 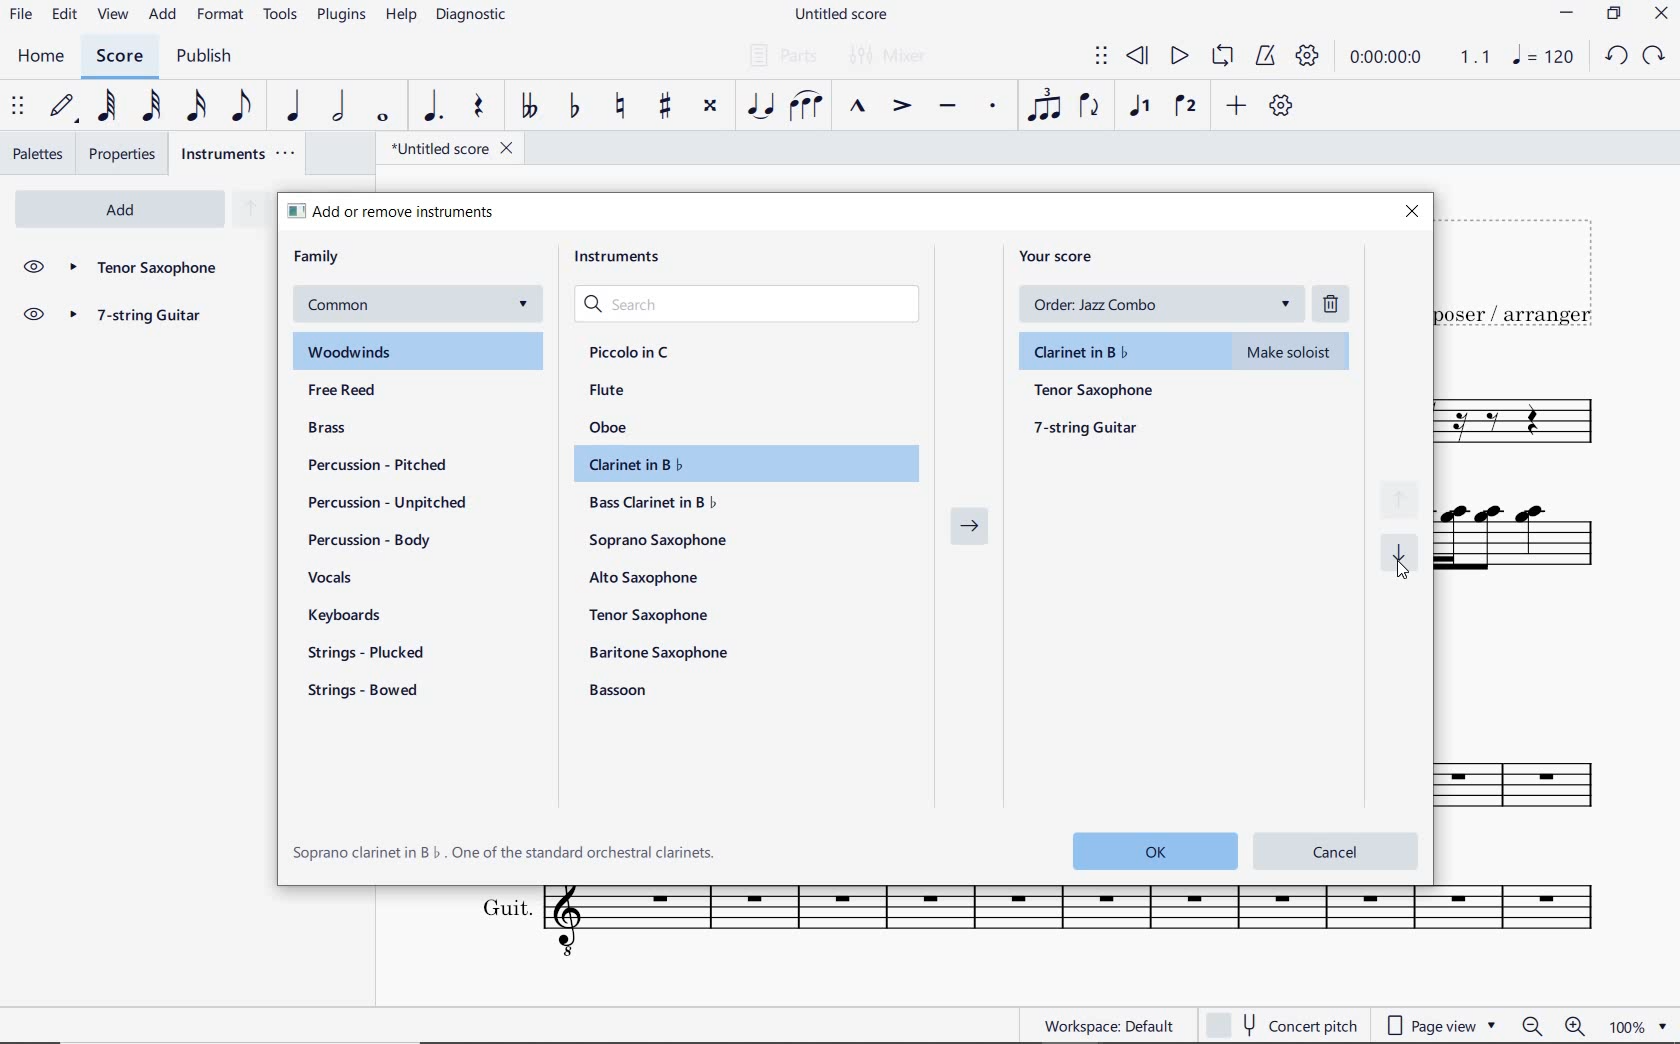 I want to click on ACCENT, so click(x=901, y=107).